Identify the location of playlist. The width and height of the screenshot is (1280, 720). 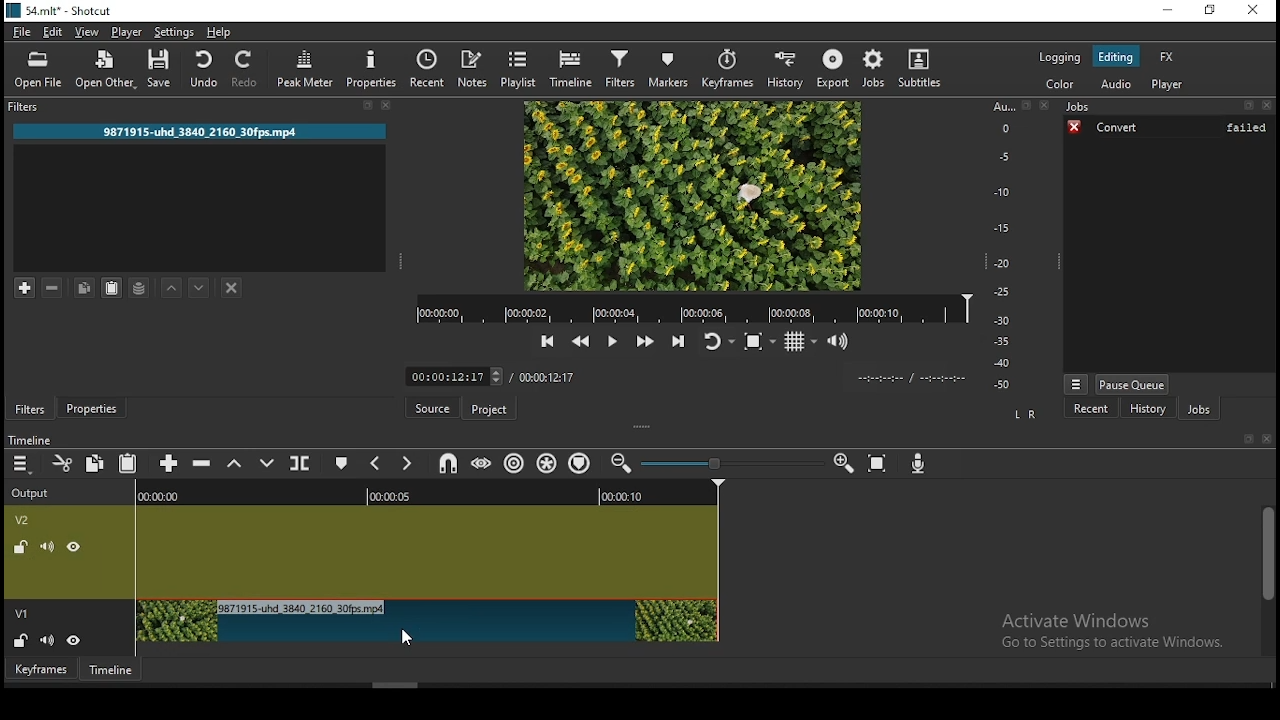
(520, 68).